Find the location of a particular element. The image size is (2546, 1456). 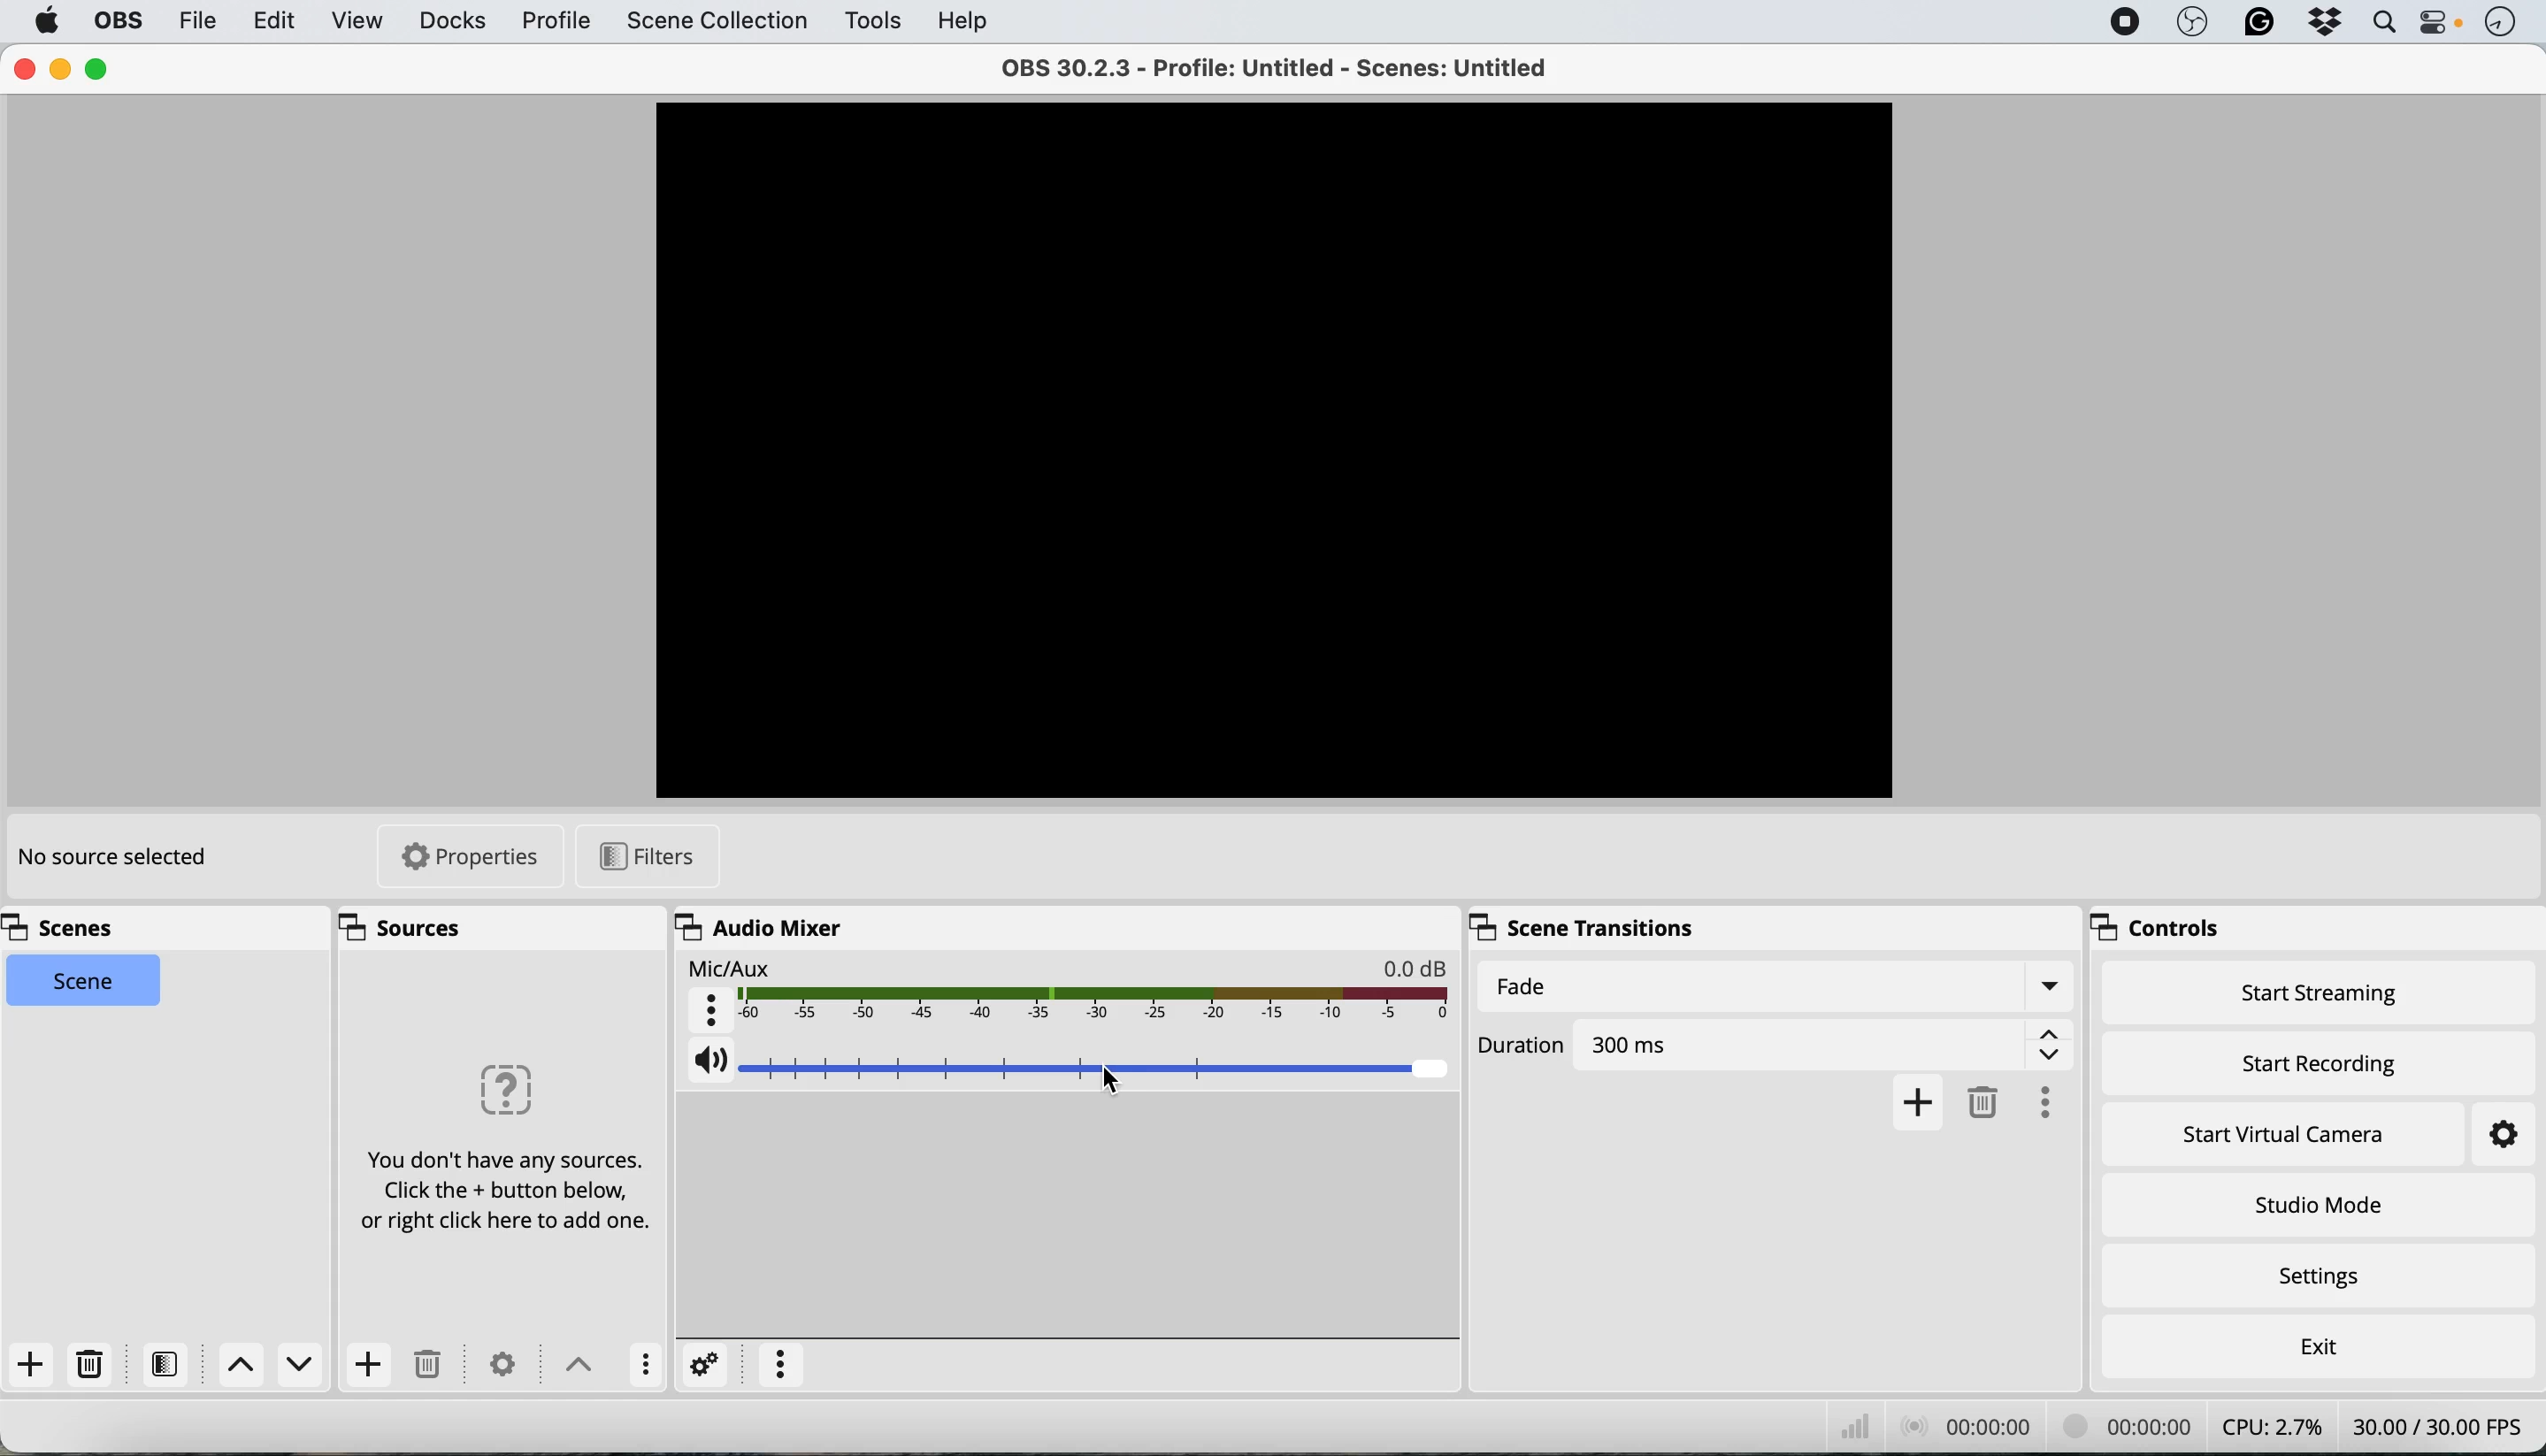

close is located at coordinates (22, 69).